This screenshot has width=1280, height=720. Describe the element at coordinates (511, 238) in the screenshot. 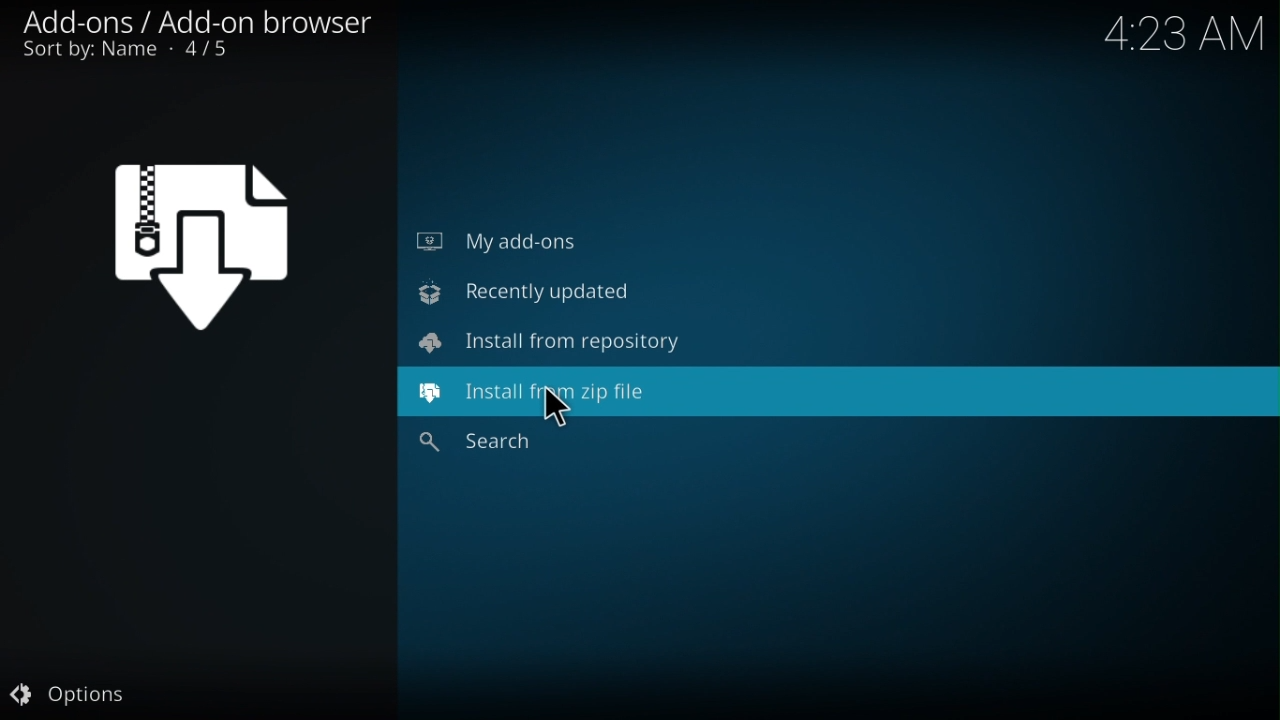

I see `My add-on` at that location.